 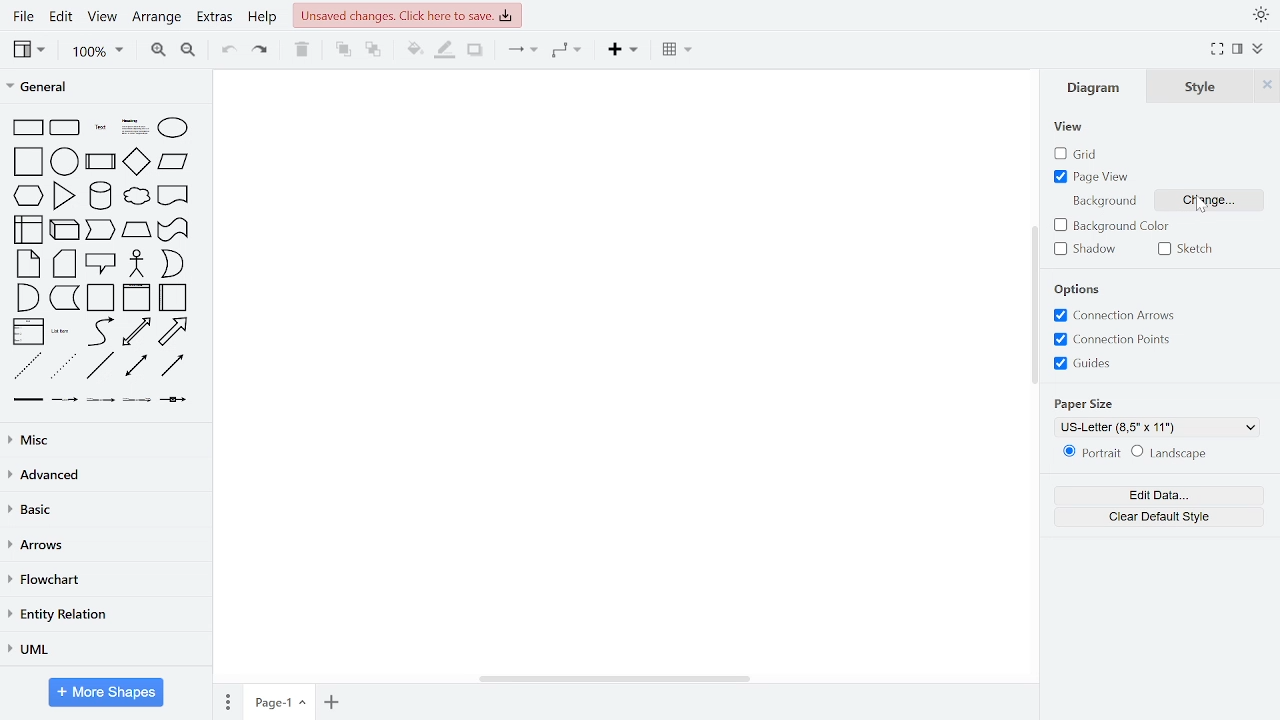 What do you see at coordinates (26, 160) in the screenshot?
I see `general shapes` at bounding box center [26, 160].